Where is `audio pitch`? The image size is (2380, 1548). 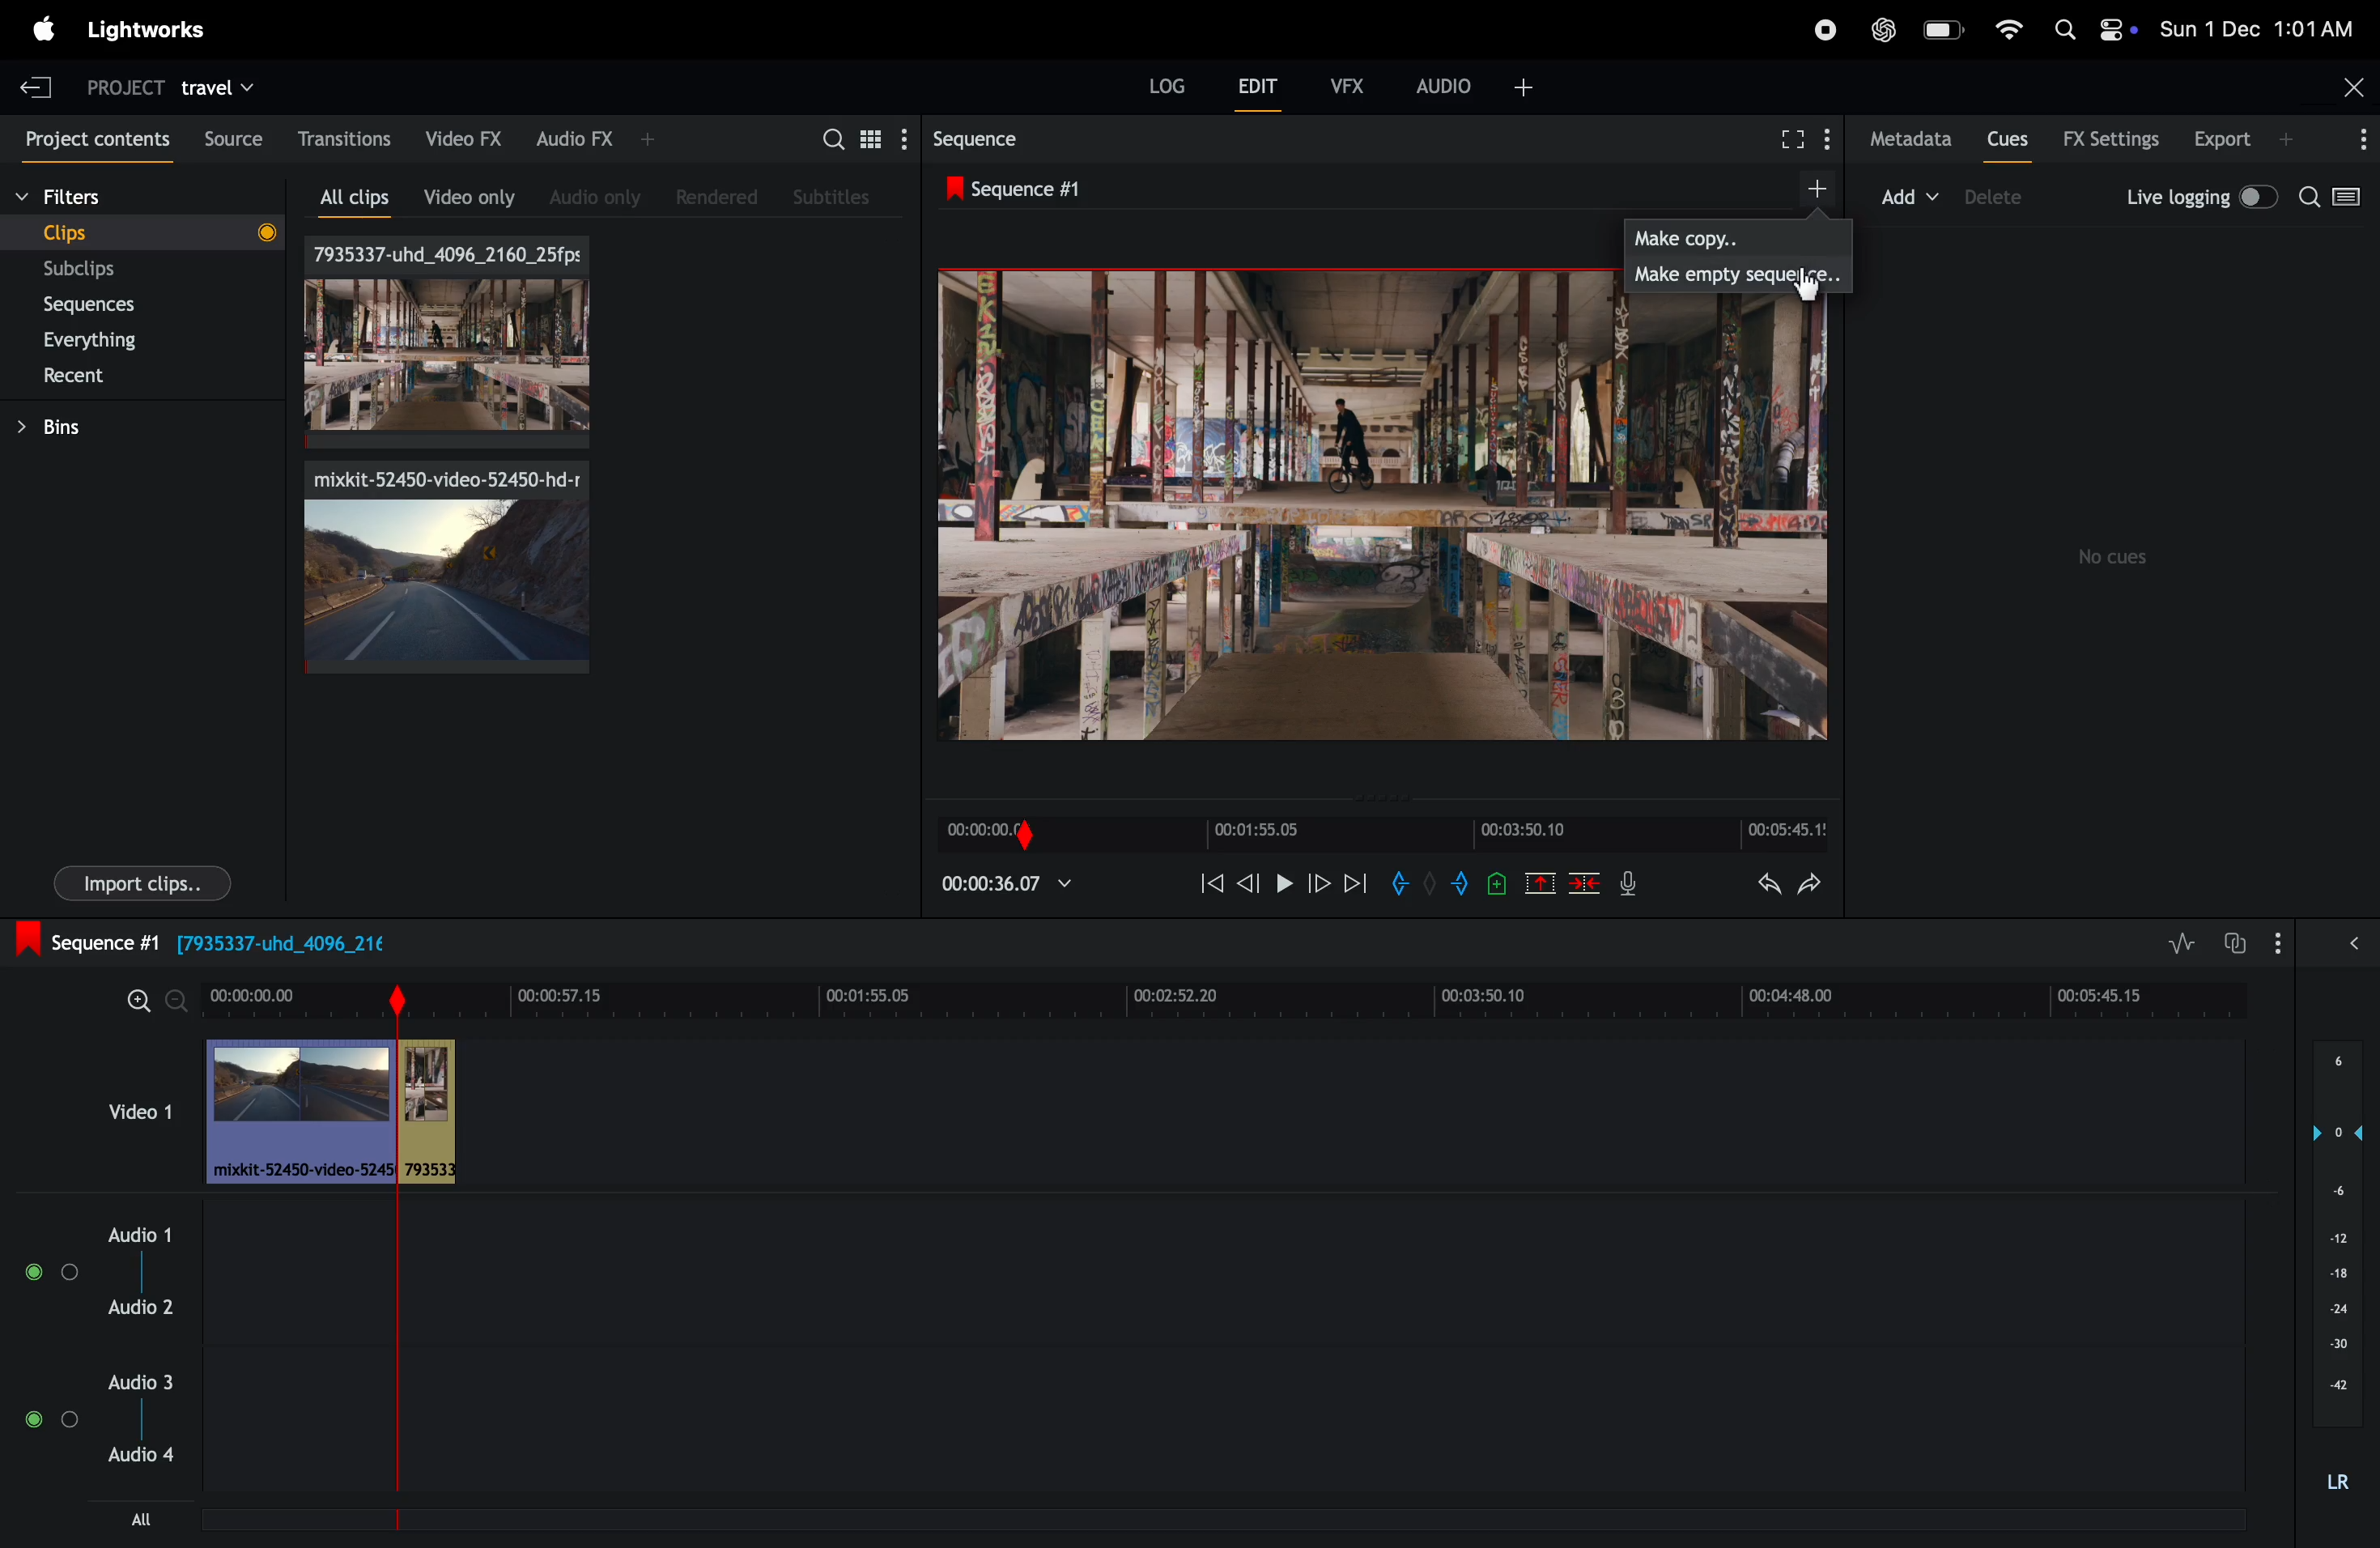
audio pitch is located at coordinates (2339, 1277).